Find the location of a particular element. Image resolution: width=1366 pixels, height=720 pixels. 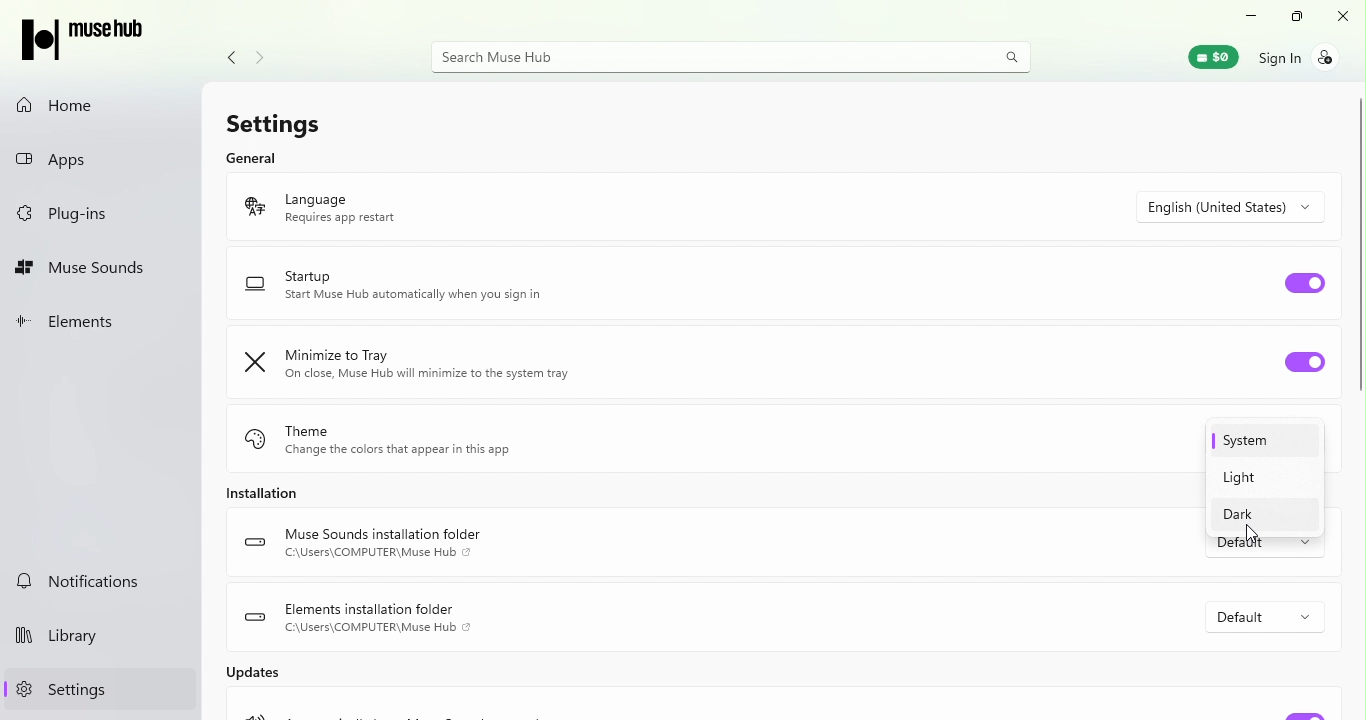

startup logo is located at coordinates (256, 287).